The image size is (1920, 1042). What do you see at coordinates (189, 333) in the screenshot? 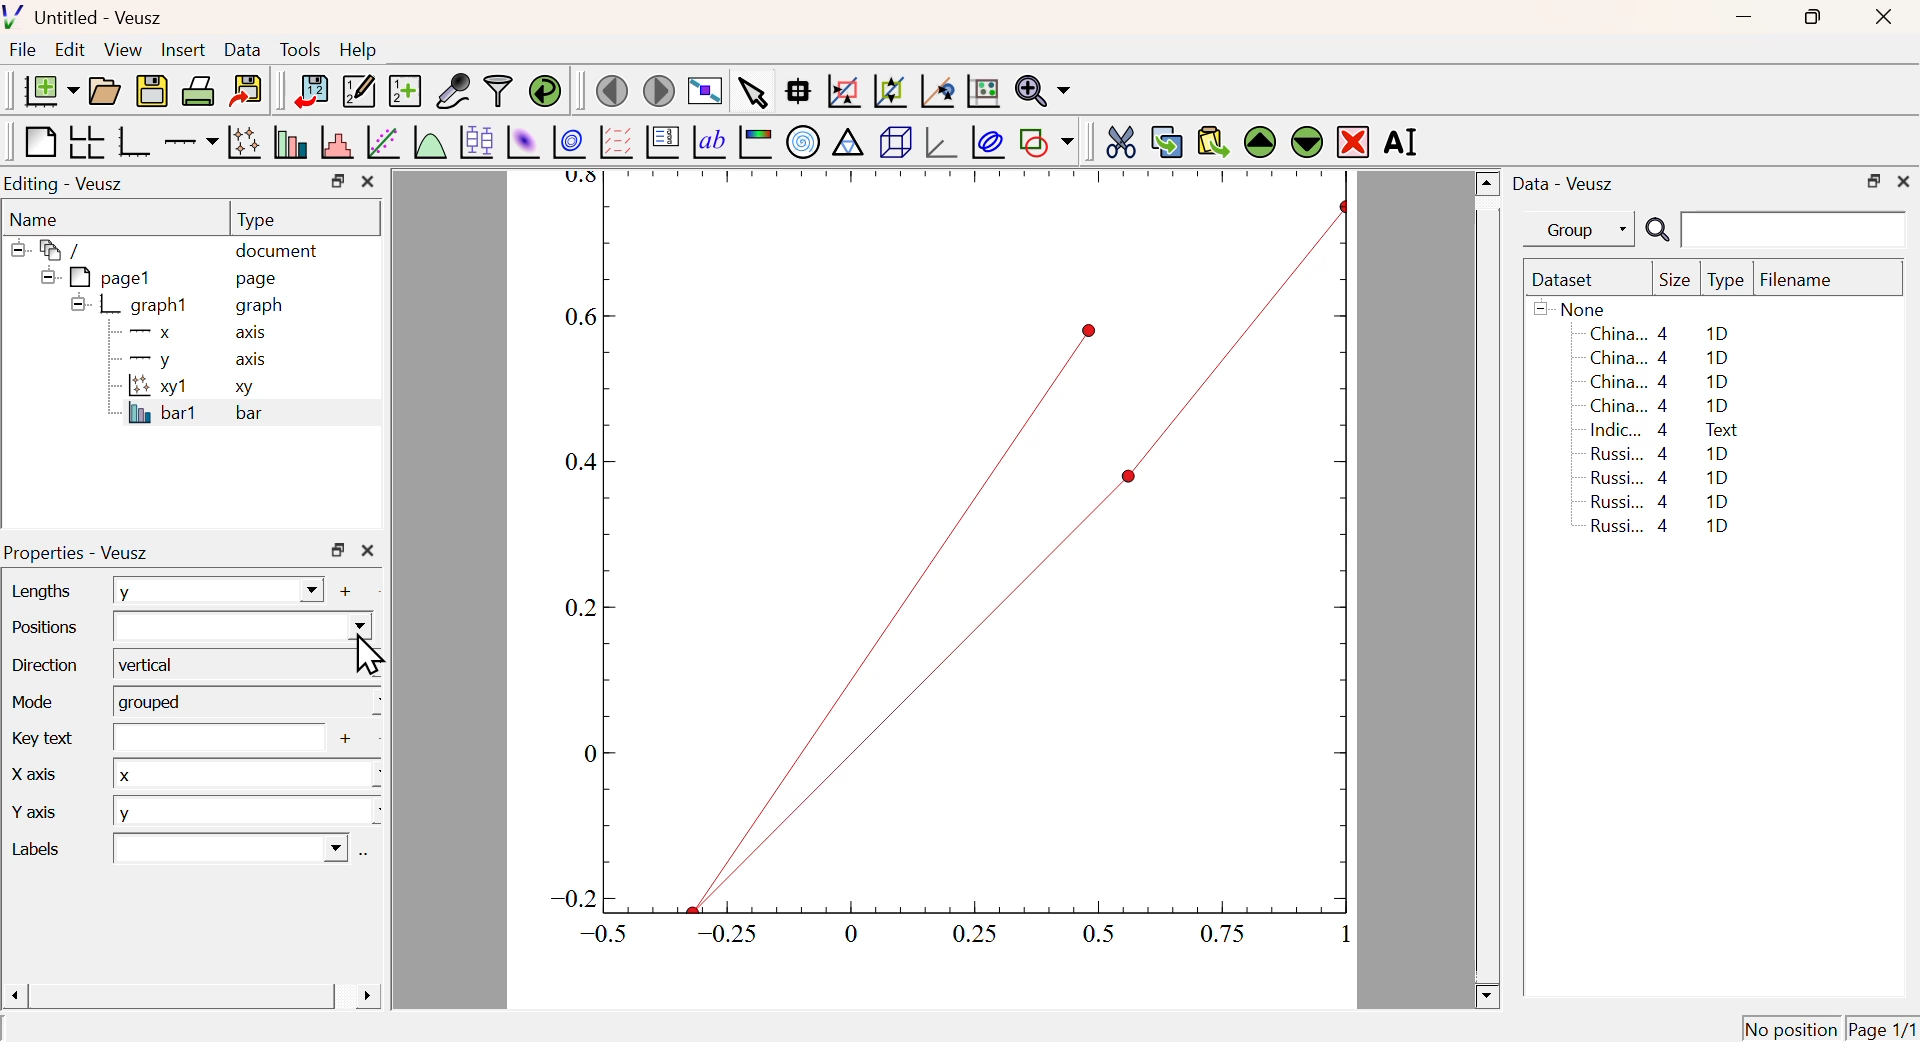
I see `X axis` at bounding box center [189, 333].